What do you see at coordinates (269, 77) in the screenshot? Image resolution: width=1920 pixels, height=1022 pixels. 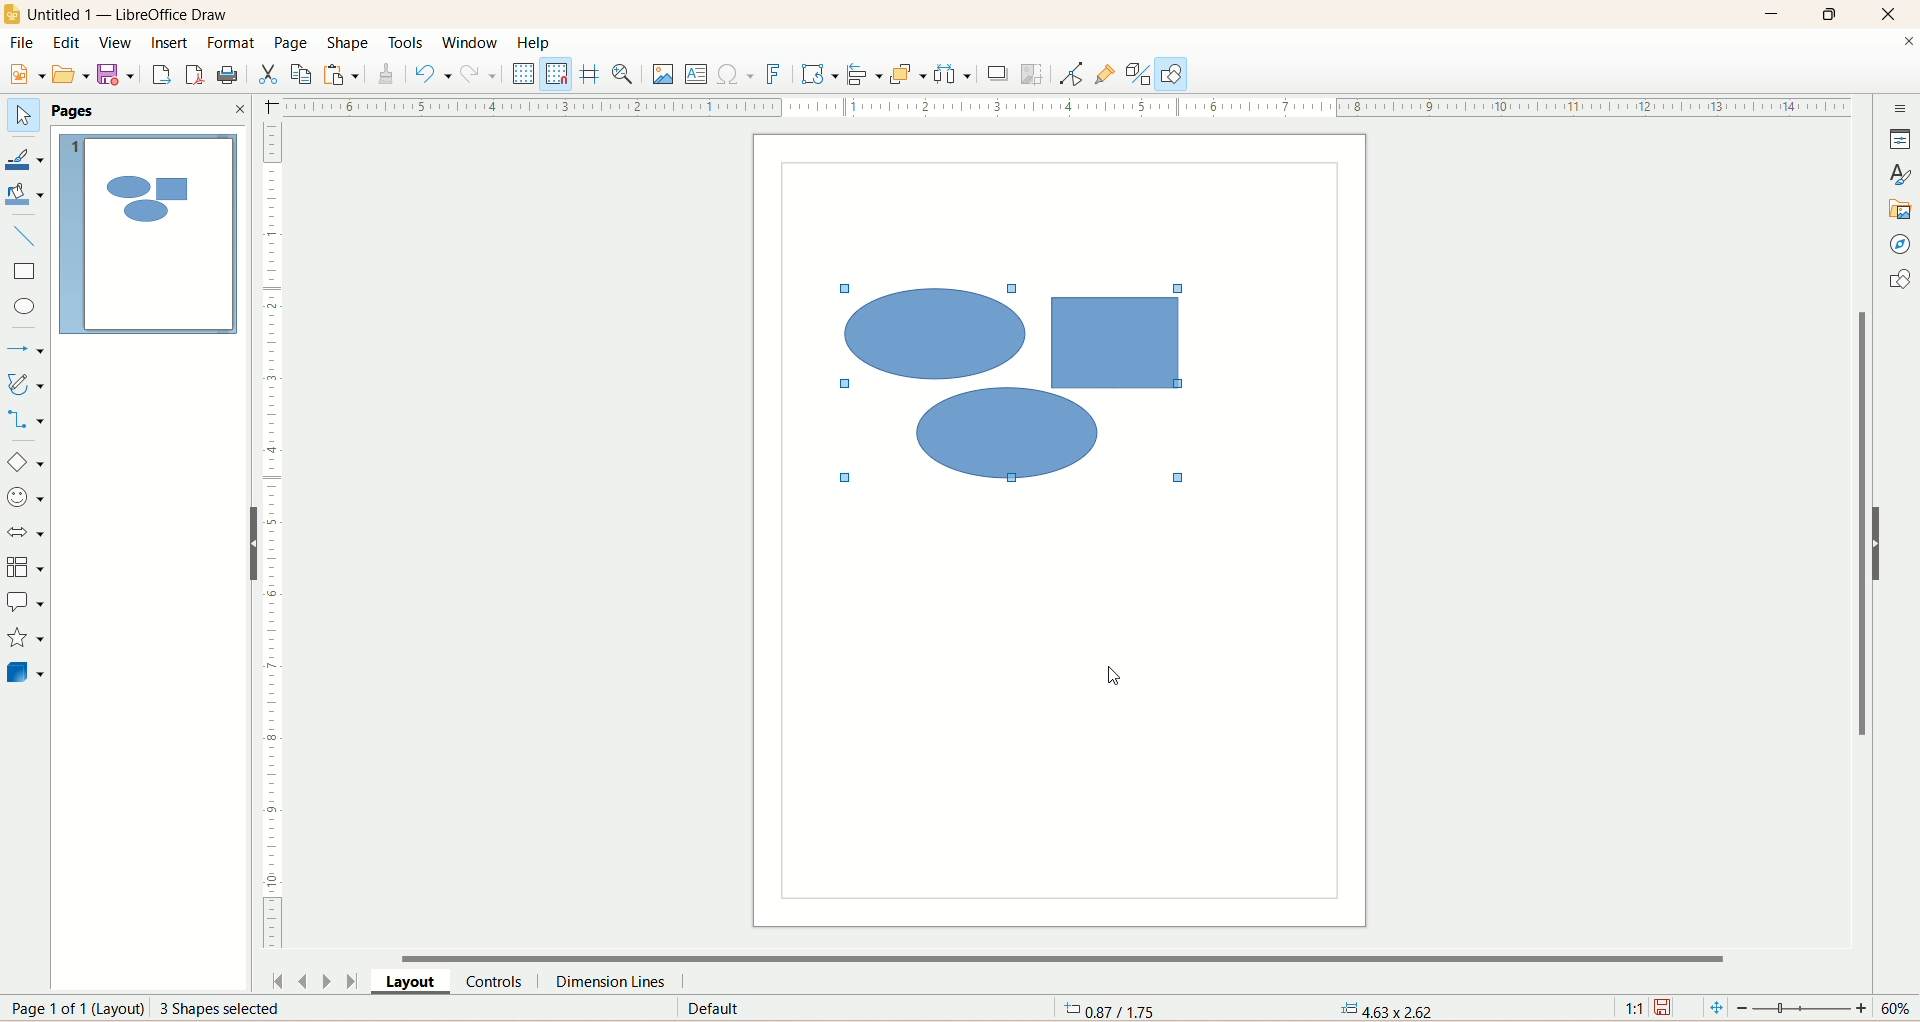 I see `cut` at bounding box center [269, 77].